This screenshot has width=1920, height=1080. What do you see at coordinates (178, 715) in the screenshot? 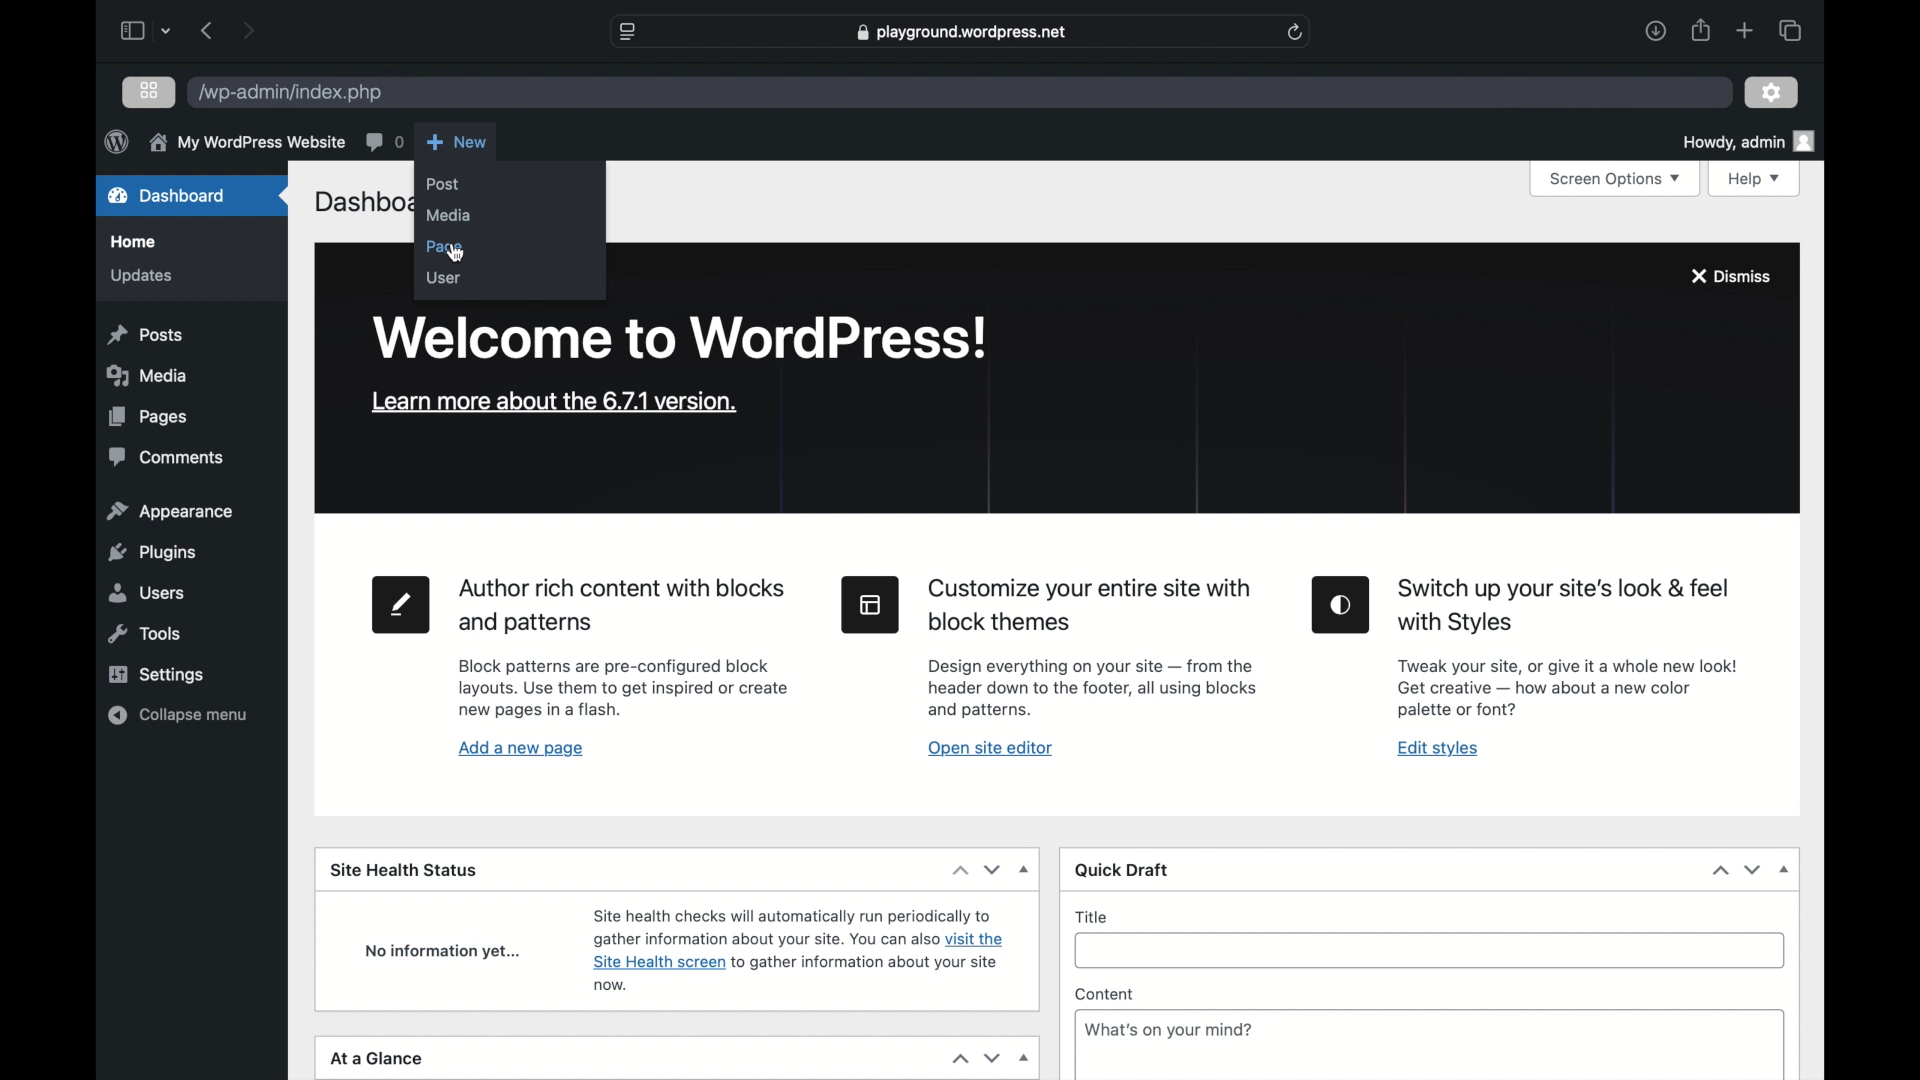
I see `collapse menu` at bounding box center [178, 715].